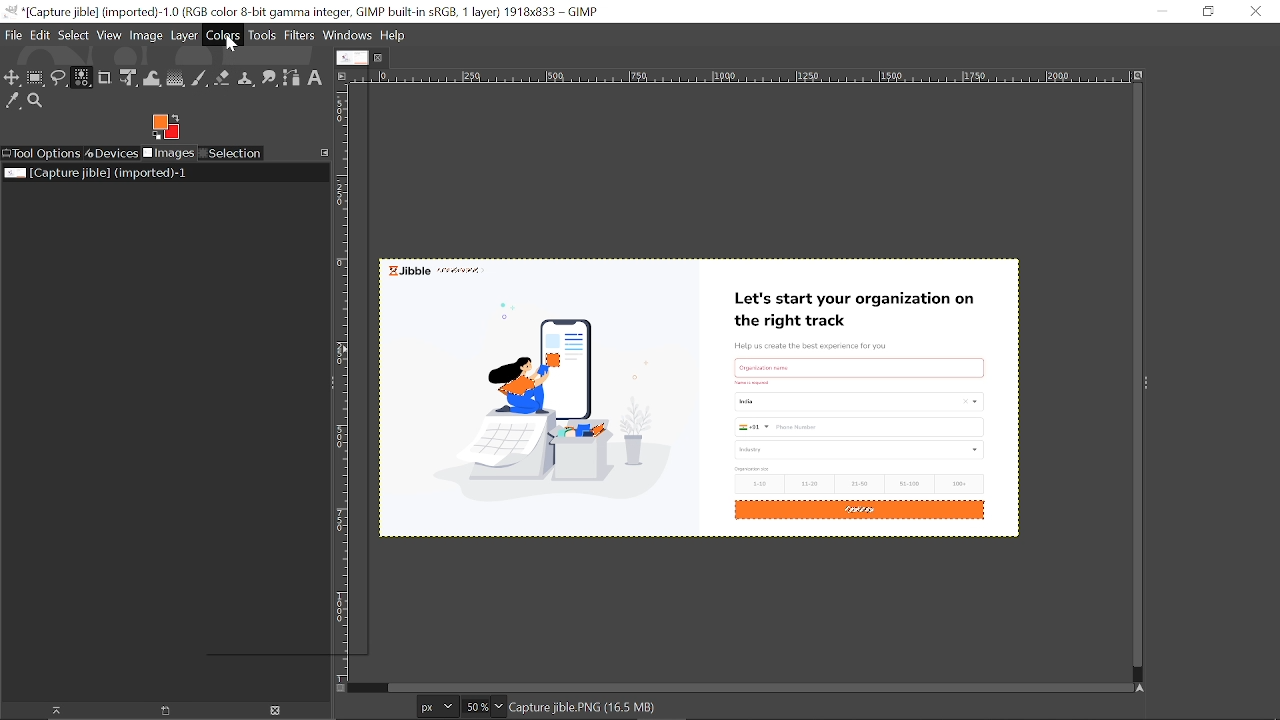 The image size is (1280, 720). I want to click on Free select tool, so click(59, 80).